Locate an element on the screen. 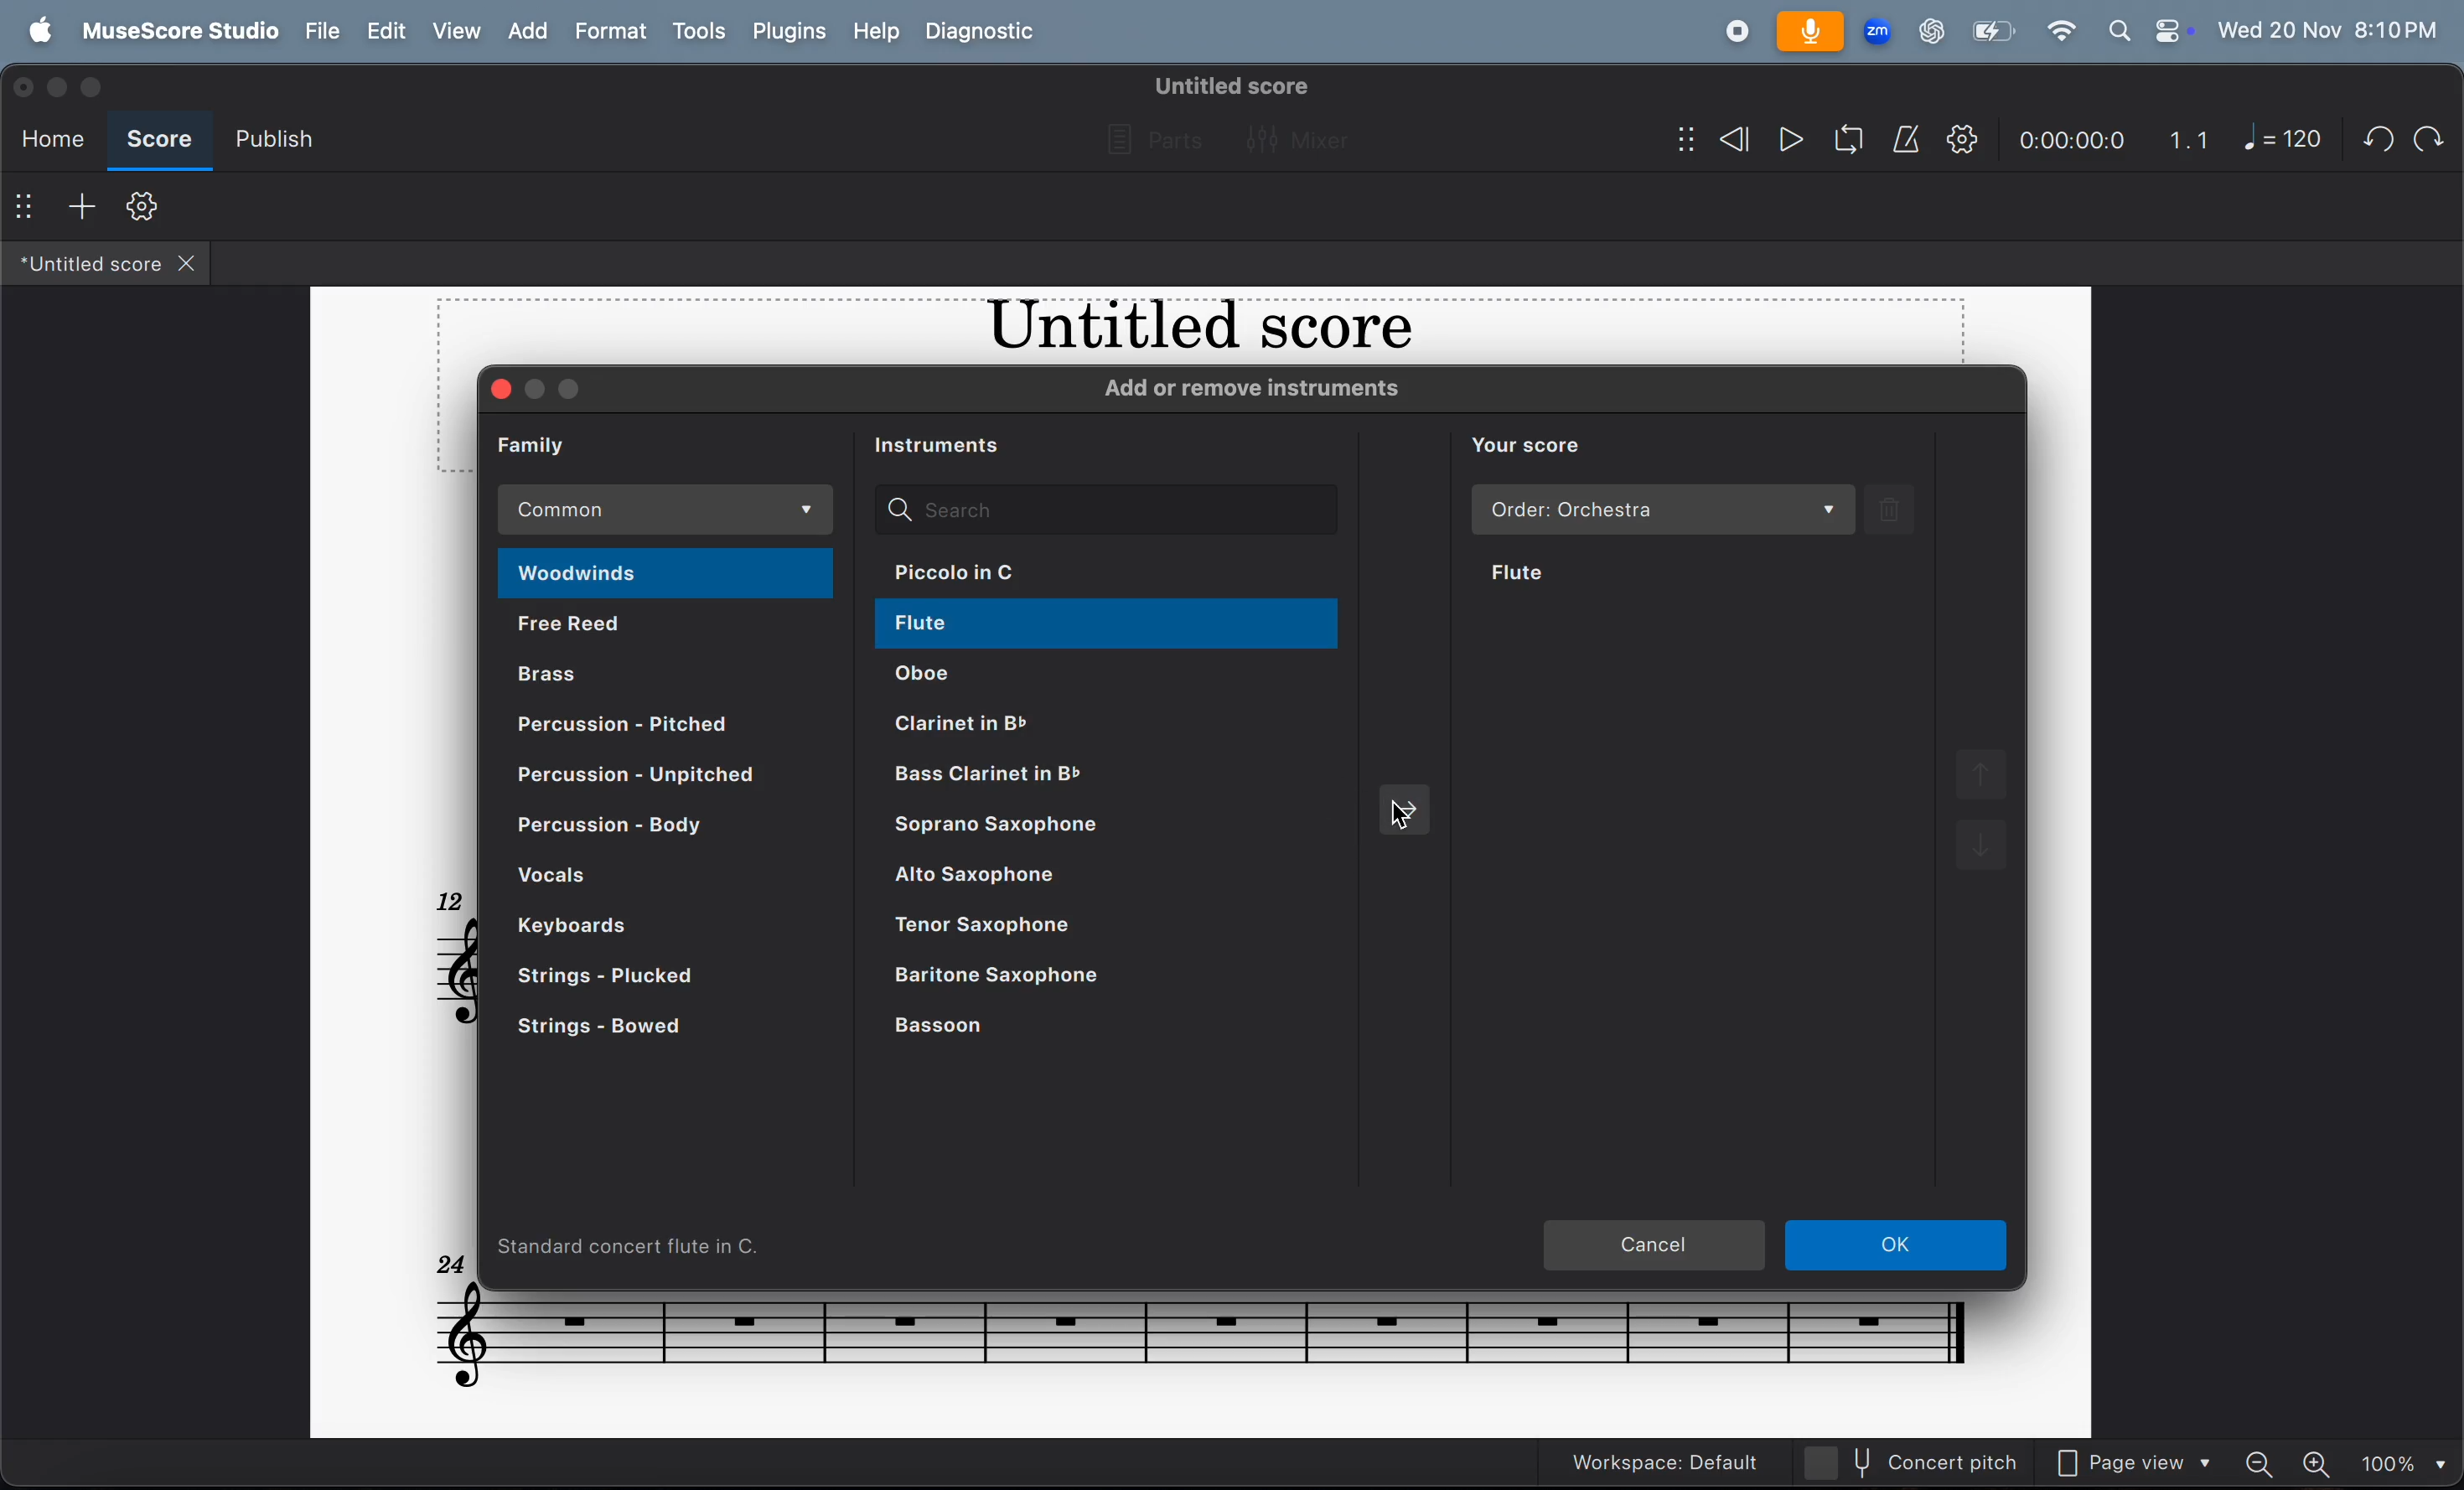 This screenshot has height=1490, width=2464. view is located at coordinates (456, 32).